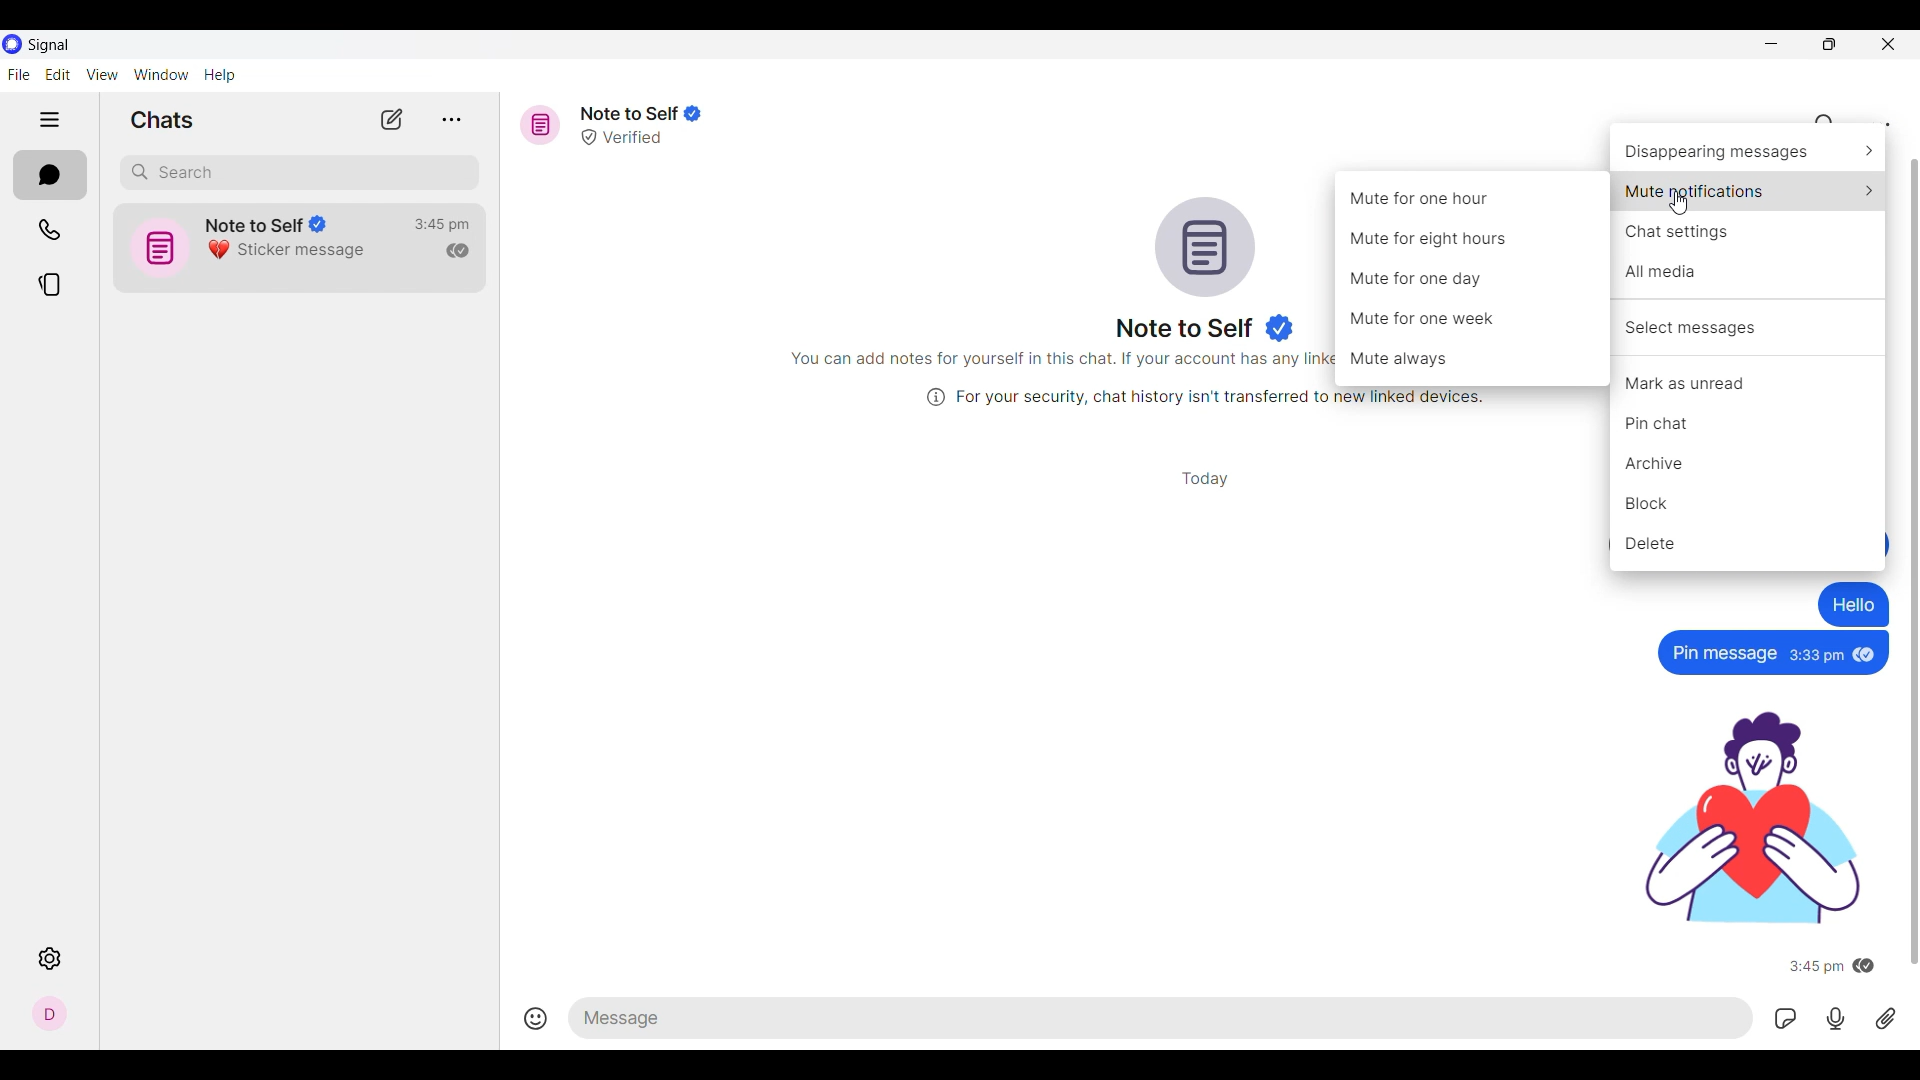 The height and width of the screenshot is (1080, 1920). Describe the element at coordinates (1205, 478) in the screenshot. I see `Day of conversation` at that location.